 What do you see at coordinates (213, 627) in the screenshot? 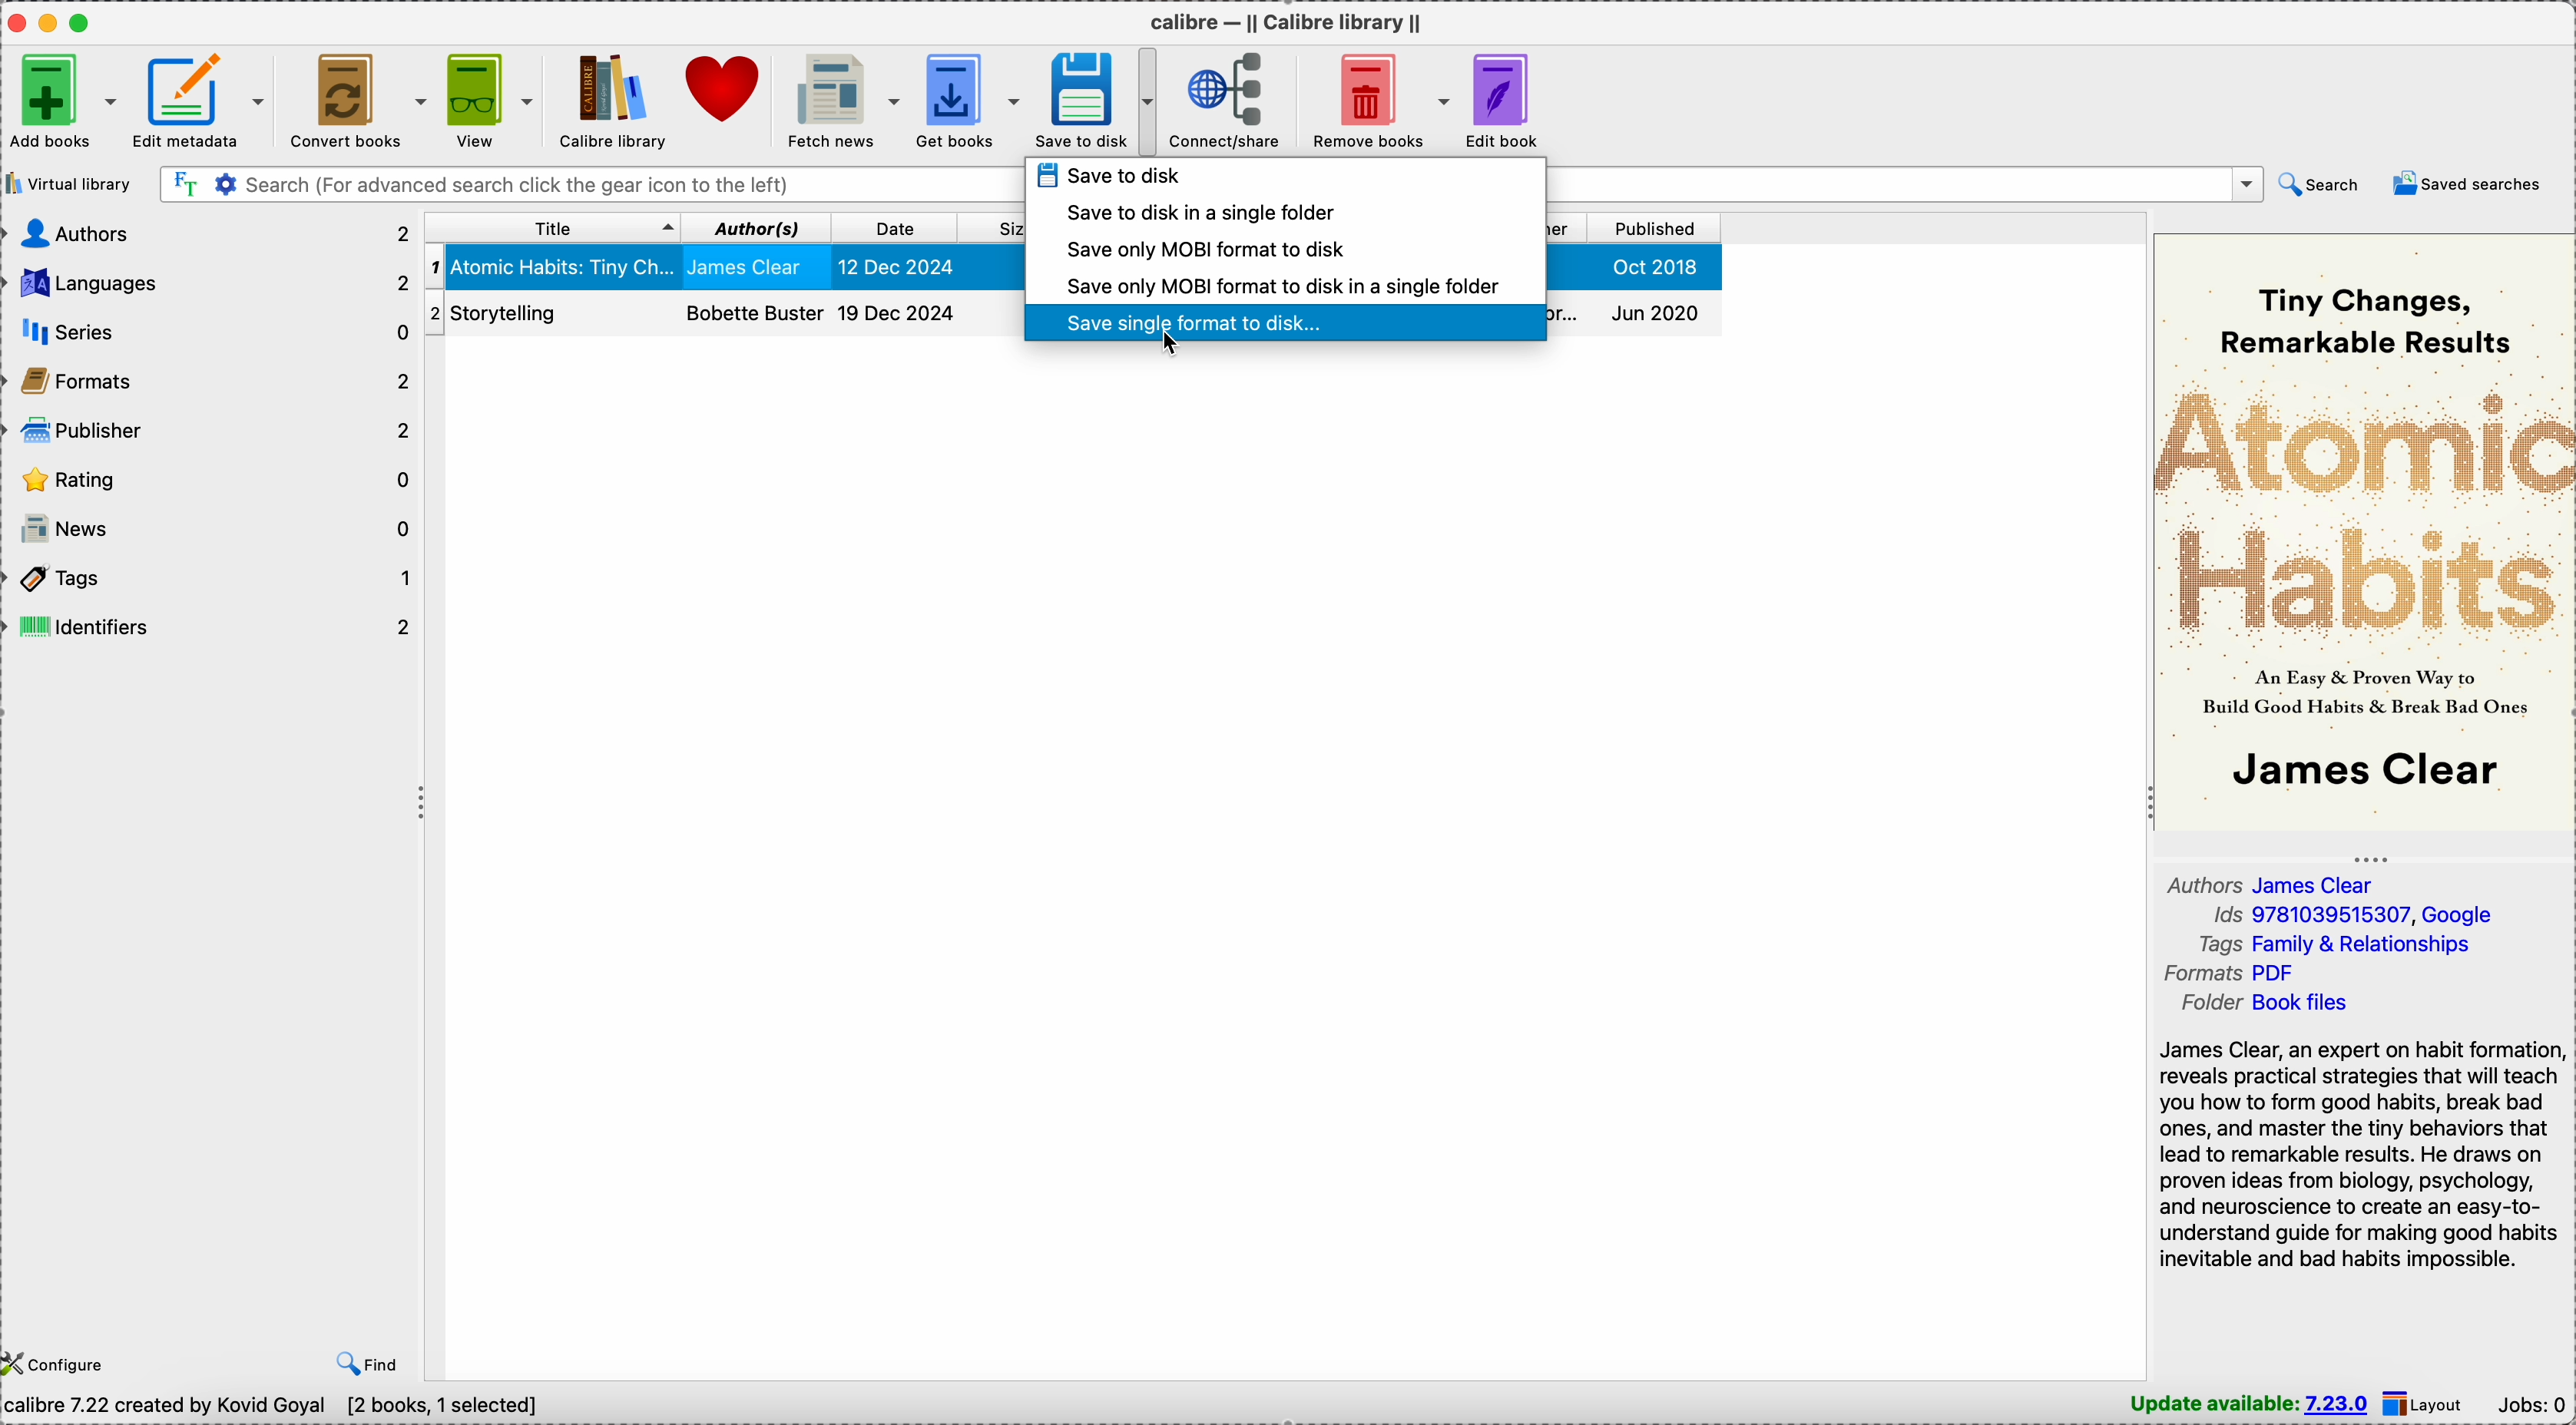
I see `identifiers` at bounding box center [213, 627].